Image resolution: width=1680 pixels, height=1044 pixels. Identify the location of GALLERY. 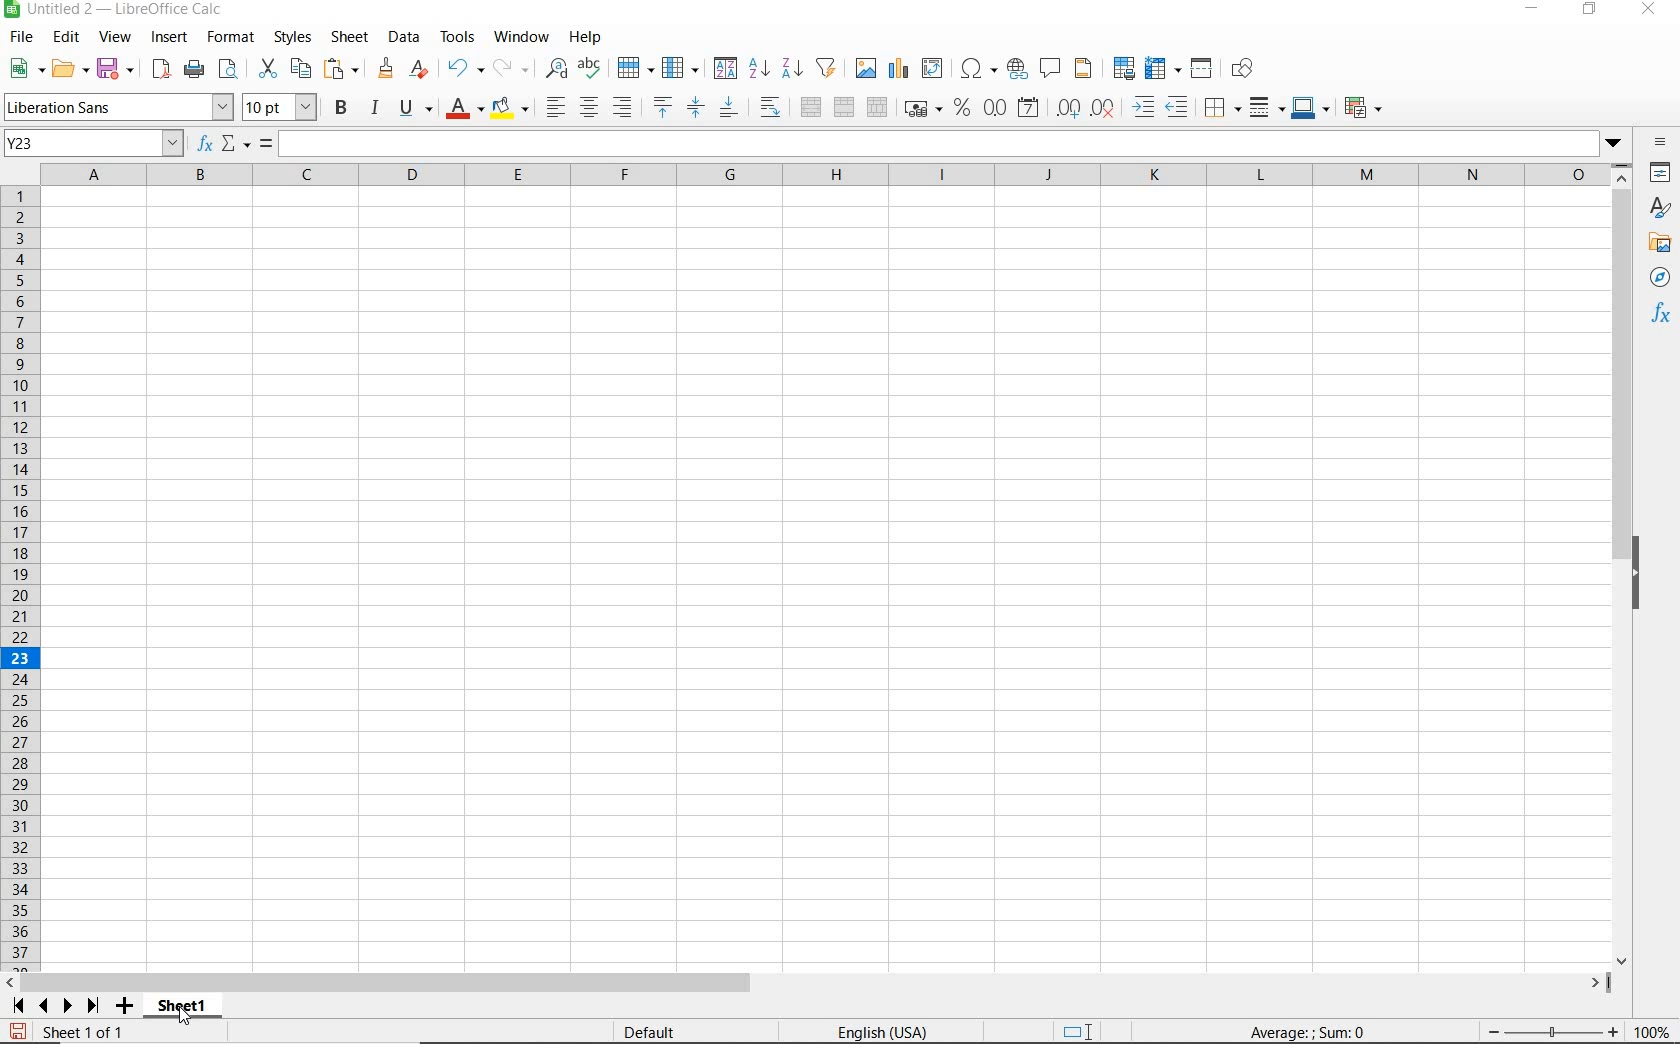
(1660, 246).